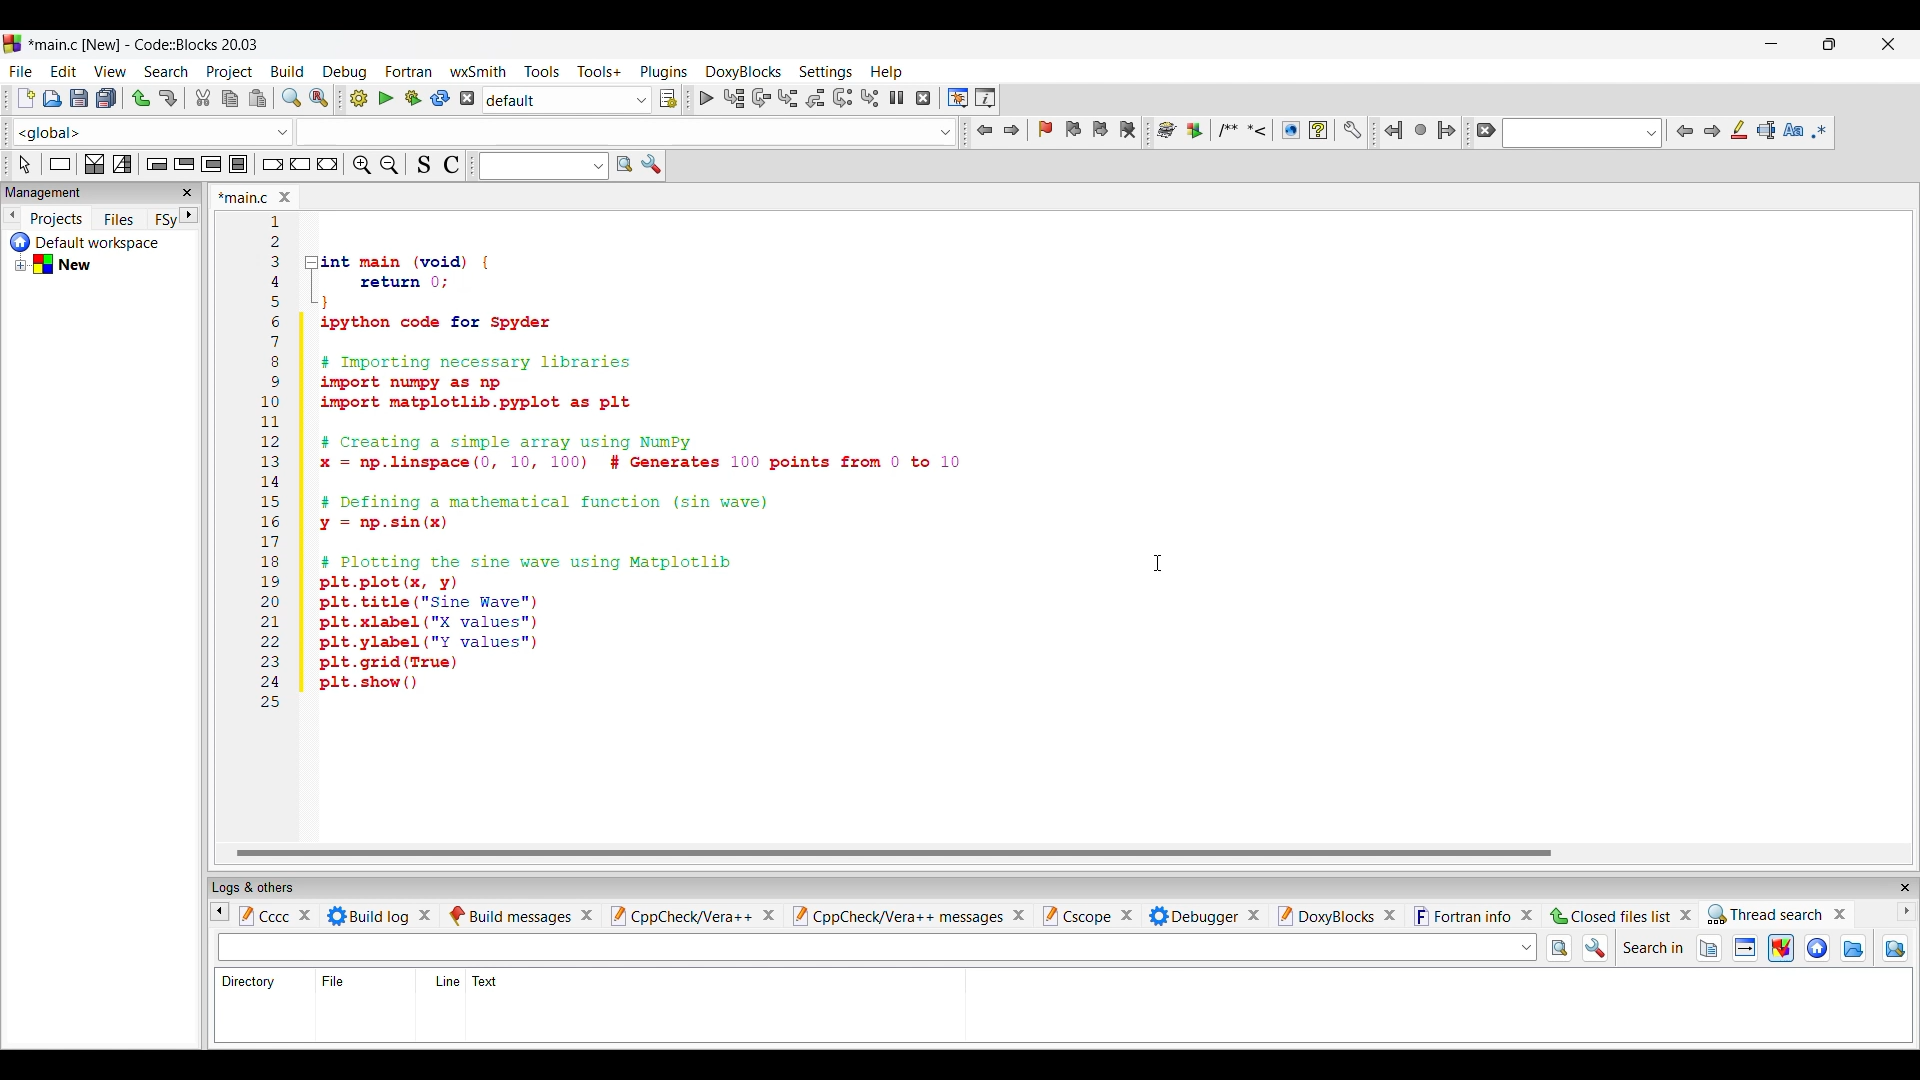  I want to click on Open, so click(52, 98).